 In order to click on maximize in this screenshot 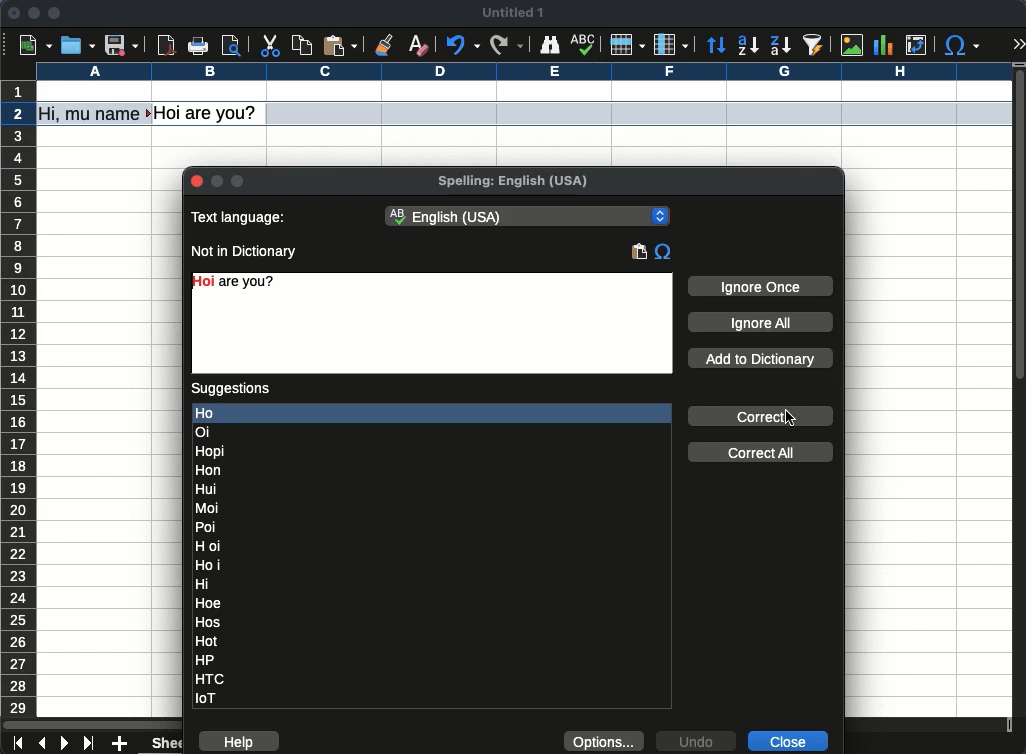, I will do `click(54, 12)`.